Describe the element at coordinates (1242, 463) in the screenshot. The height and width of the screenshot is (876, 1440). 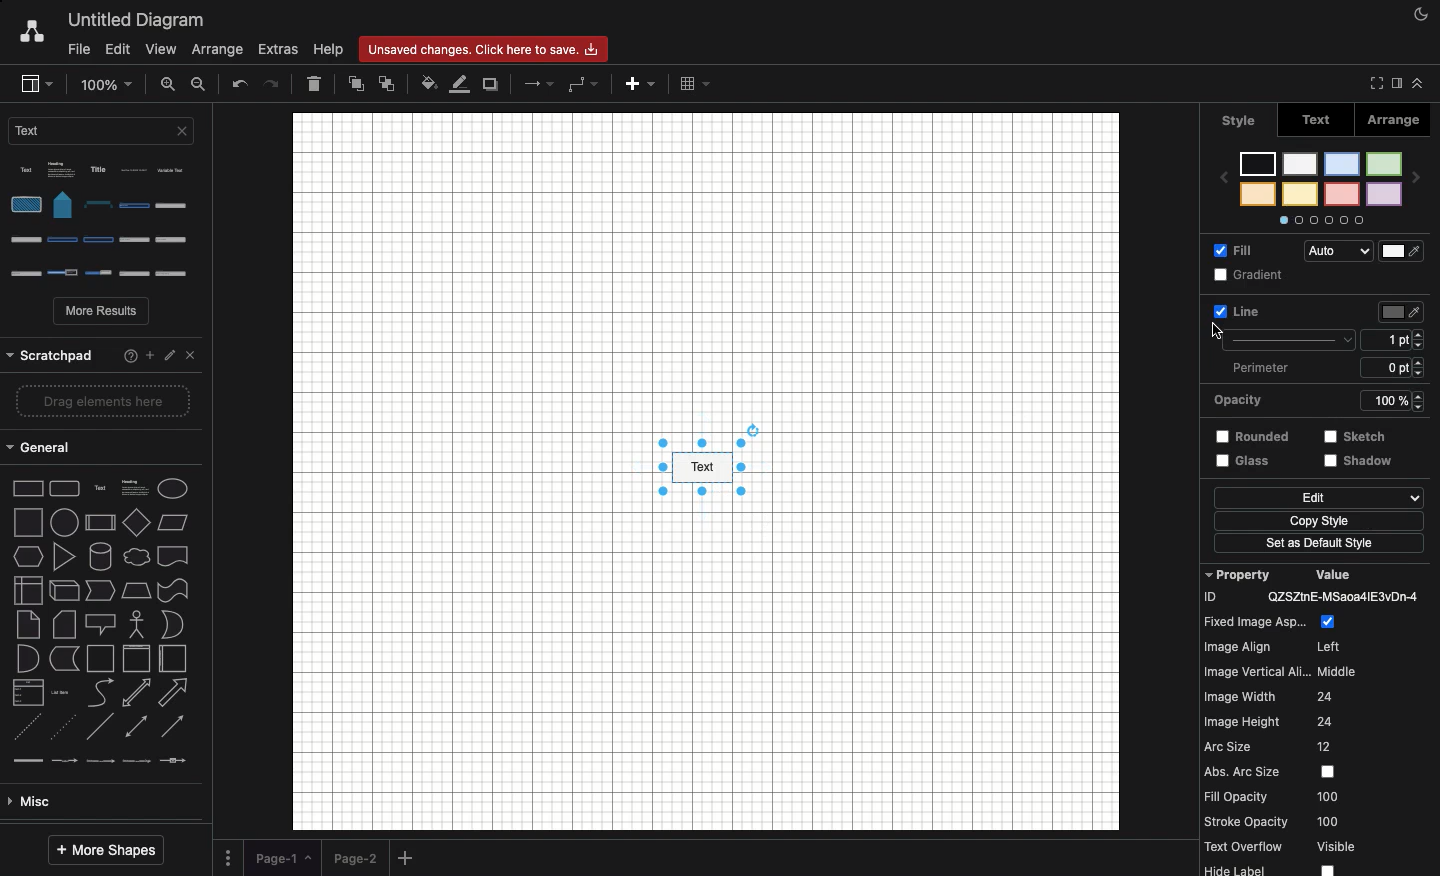
I see `Edit` at that location.